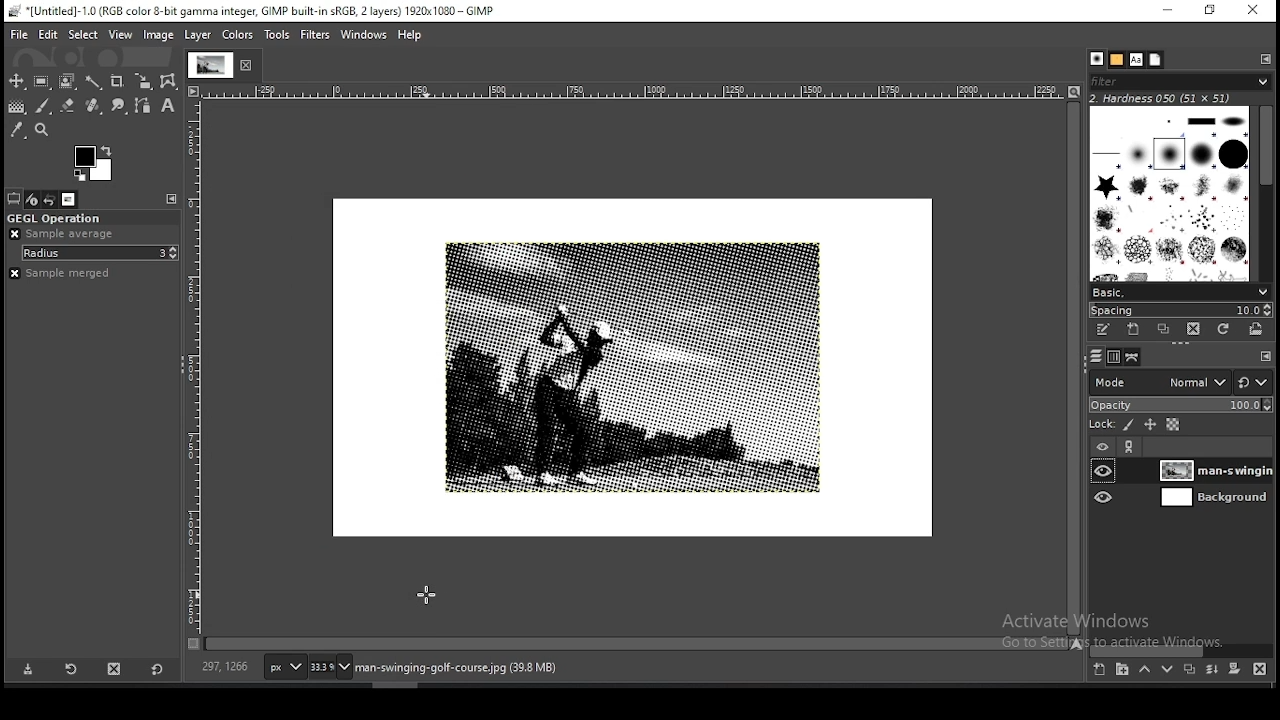 This screenshot has width=1280, height=720. What do you see at coordinates (1169, 193) in the screenshot?
I see `brushes` at bounding box center [1169, 193].